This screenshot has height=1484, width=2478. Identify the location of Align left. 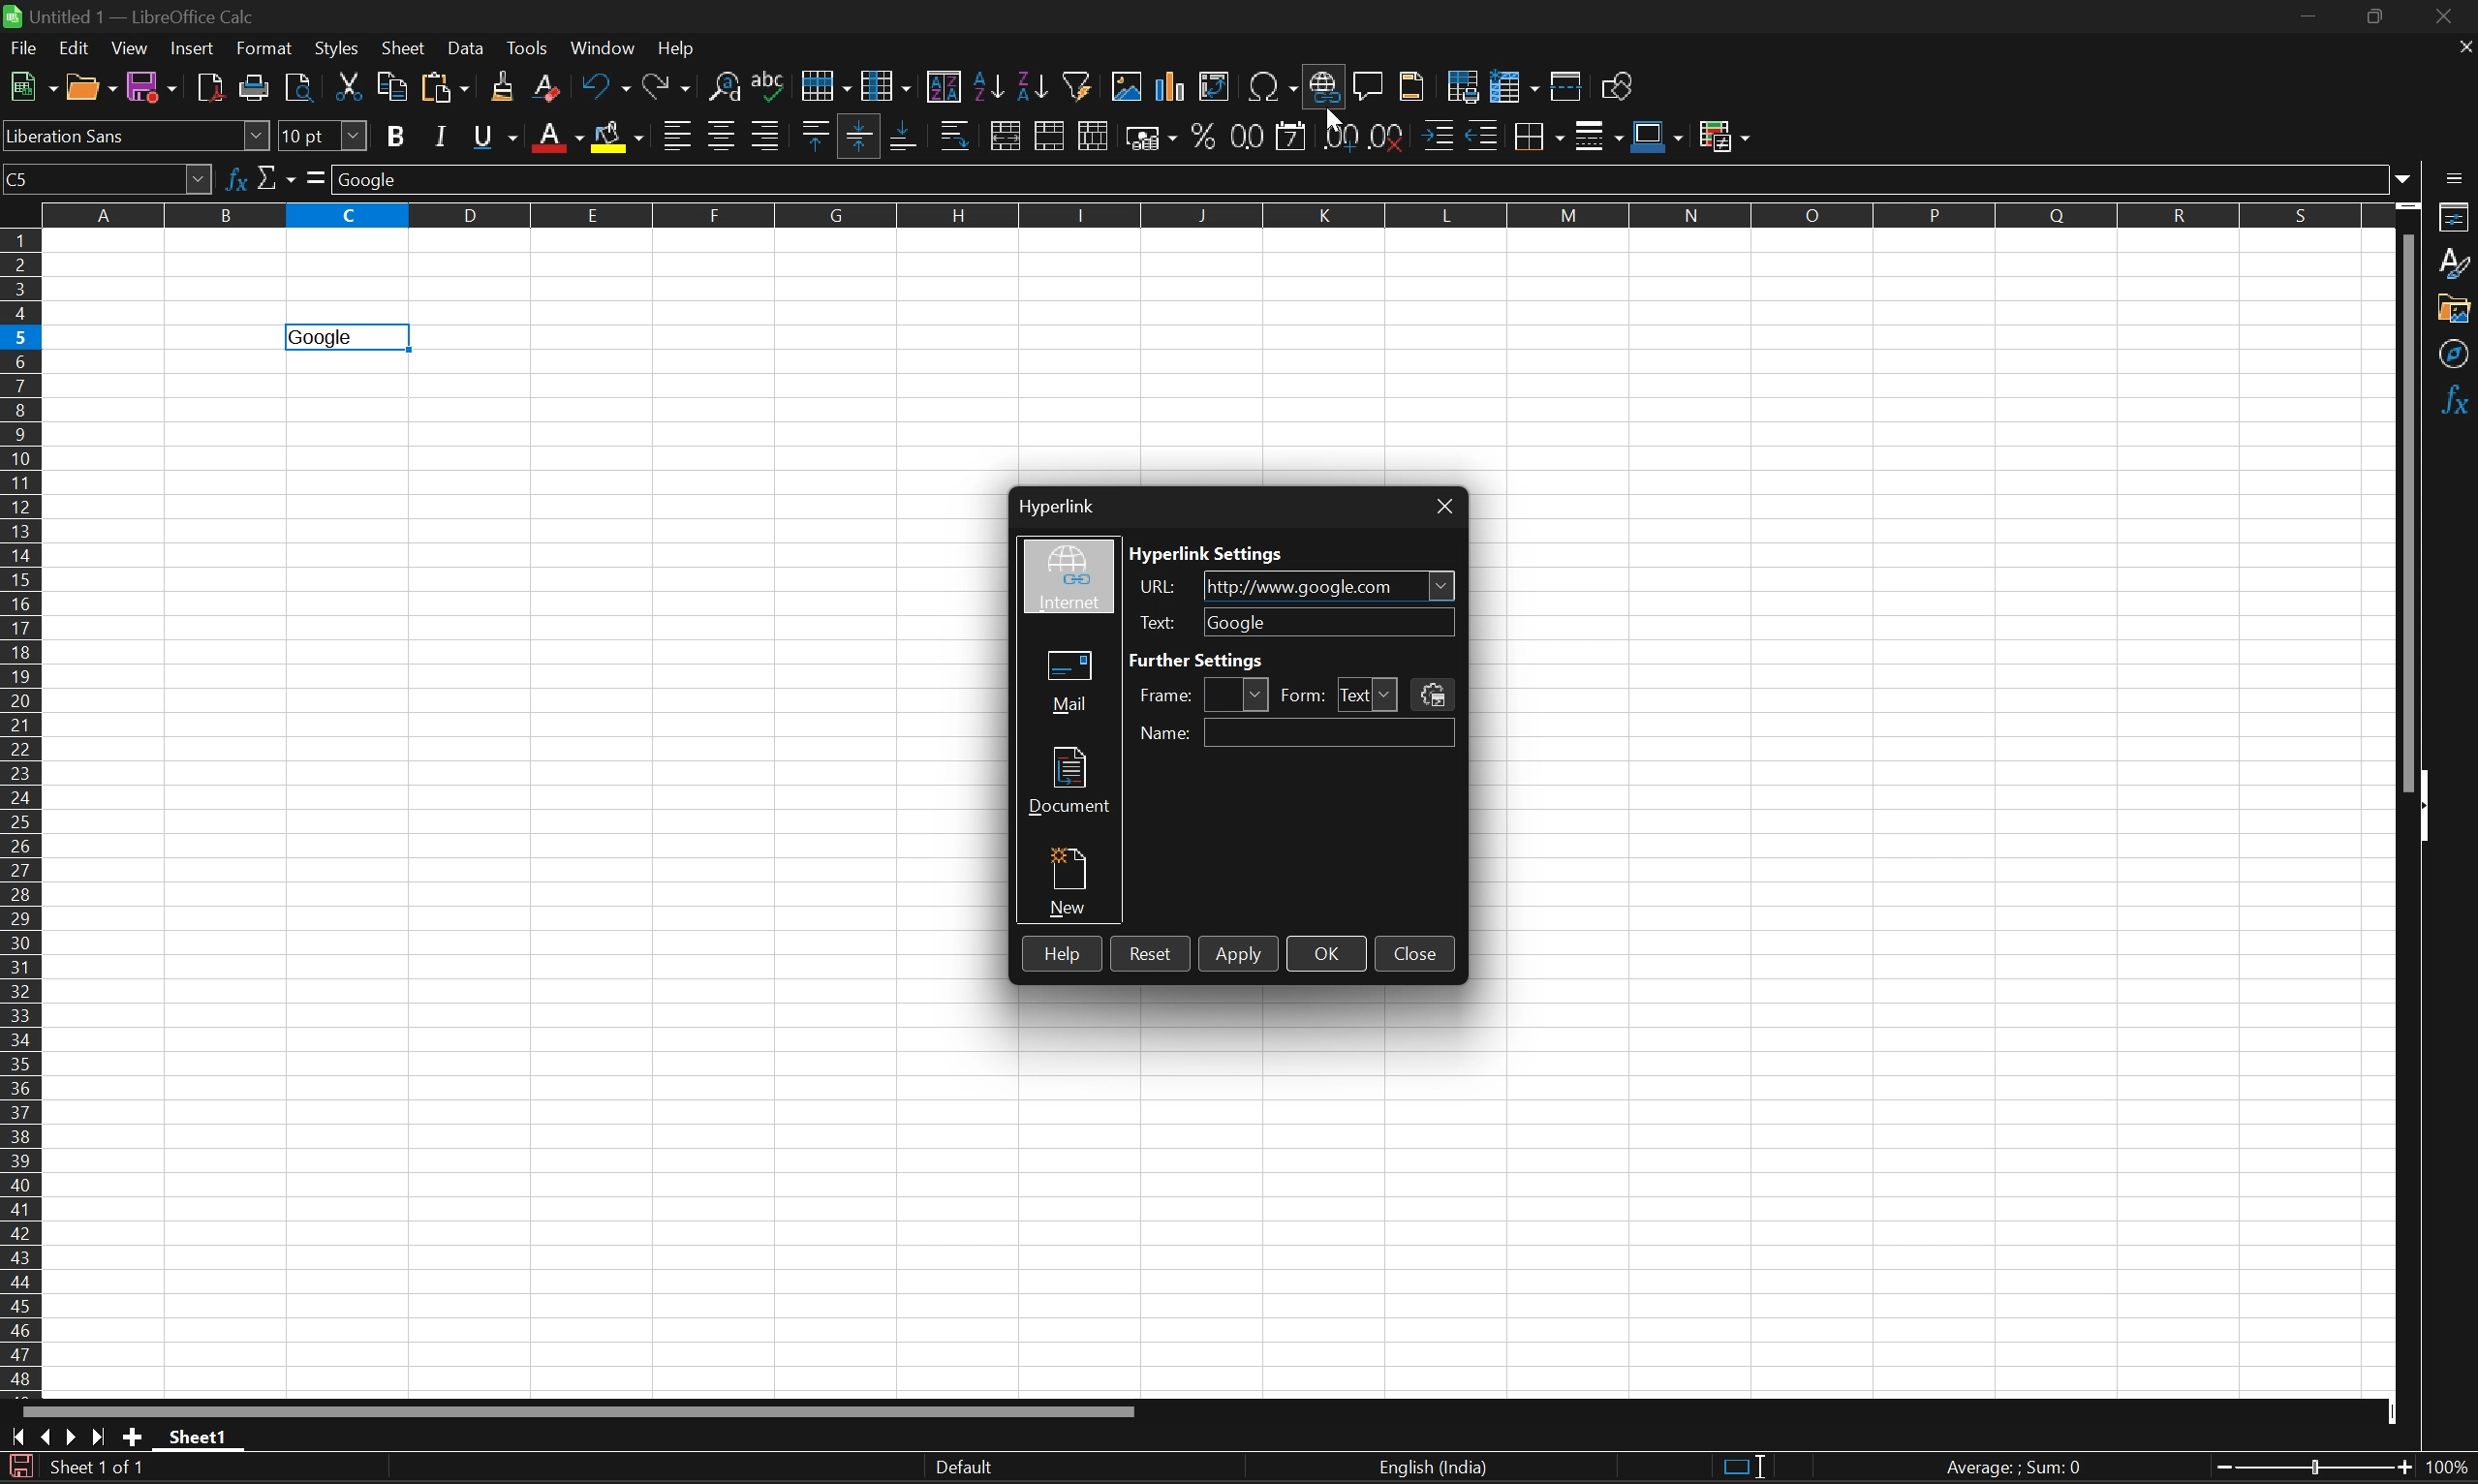
(676, 137).